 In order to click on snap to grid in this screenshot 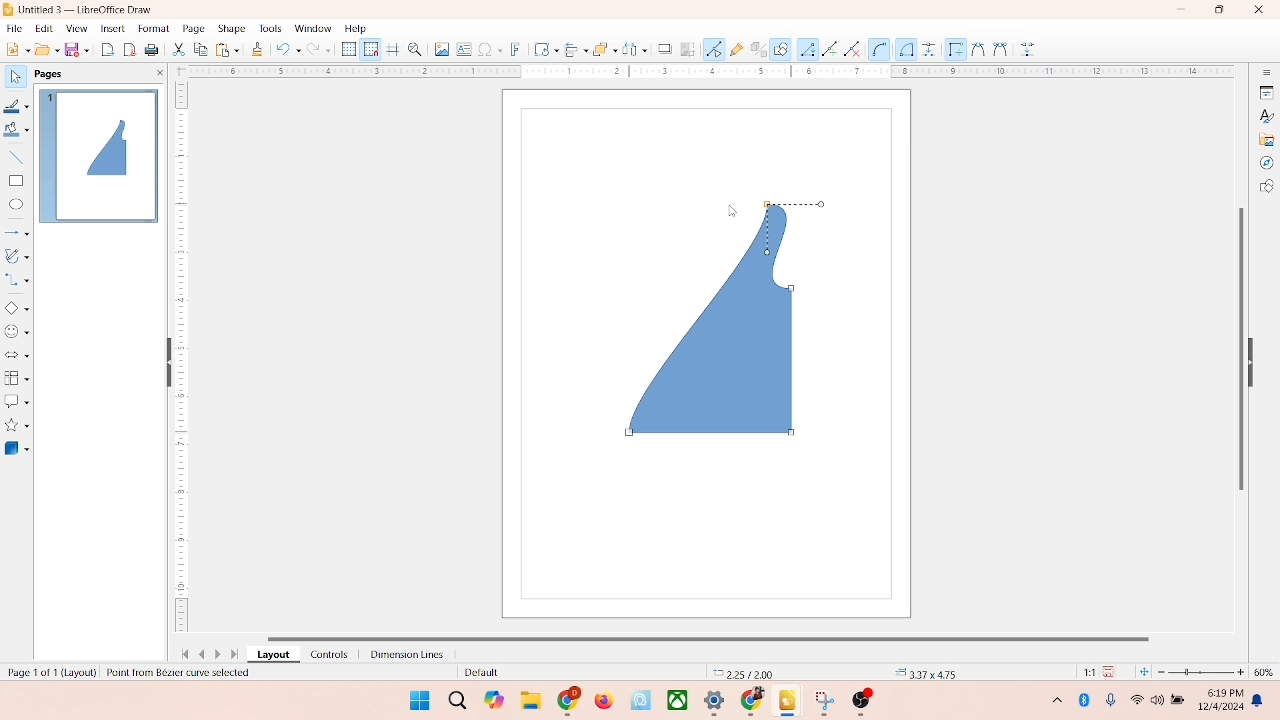, I will do `click(368, 49)`.